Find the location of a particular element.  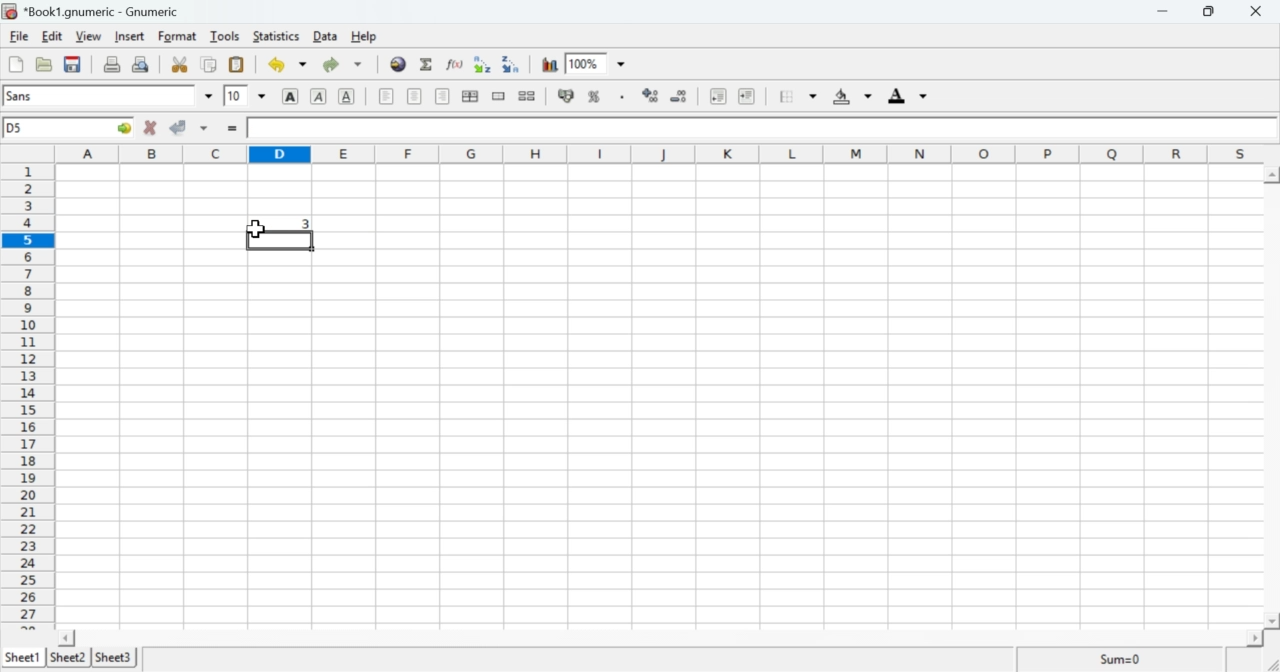

value is located at coordinates (279, 223).